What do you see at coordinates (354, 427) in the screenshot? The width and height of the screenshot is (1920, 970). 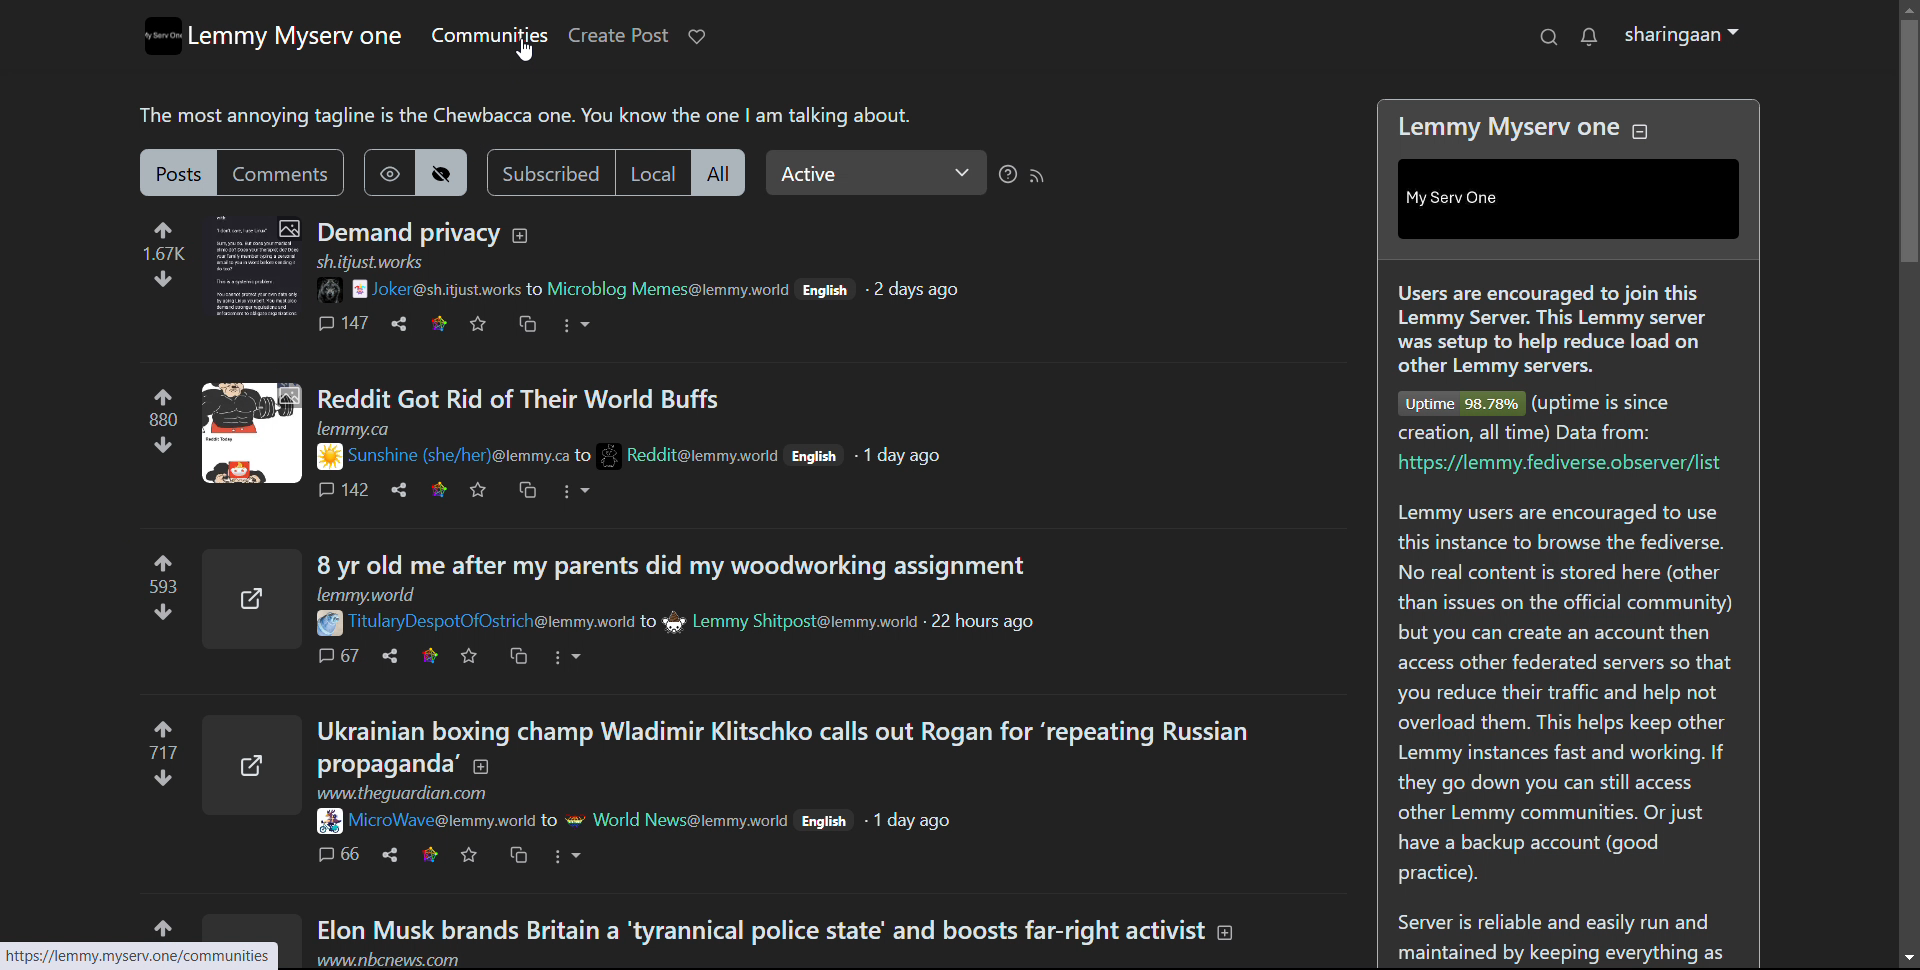 I see `URL` at bounding box center [354, 427].